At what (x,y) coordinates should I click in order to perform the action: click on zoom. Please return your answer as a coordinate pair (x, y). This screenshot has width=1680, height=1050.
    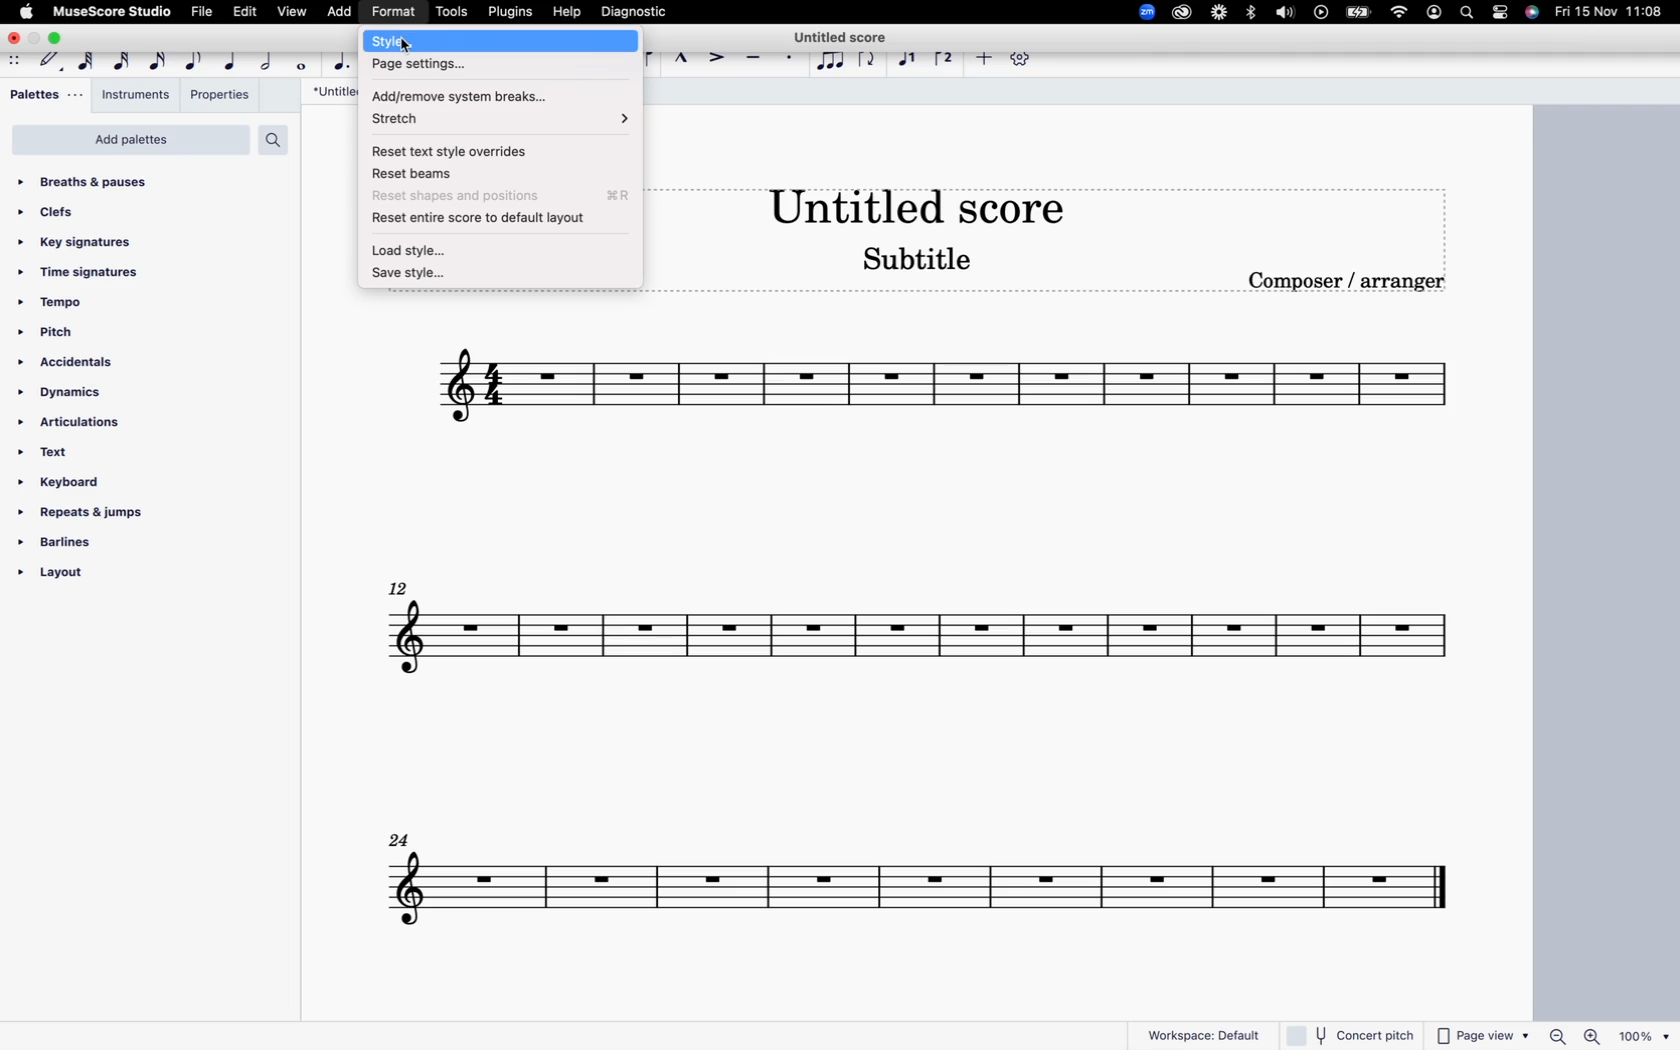
    Looking at the image, I should click on (1147, 14).